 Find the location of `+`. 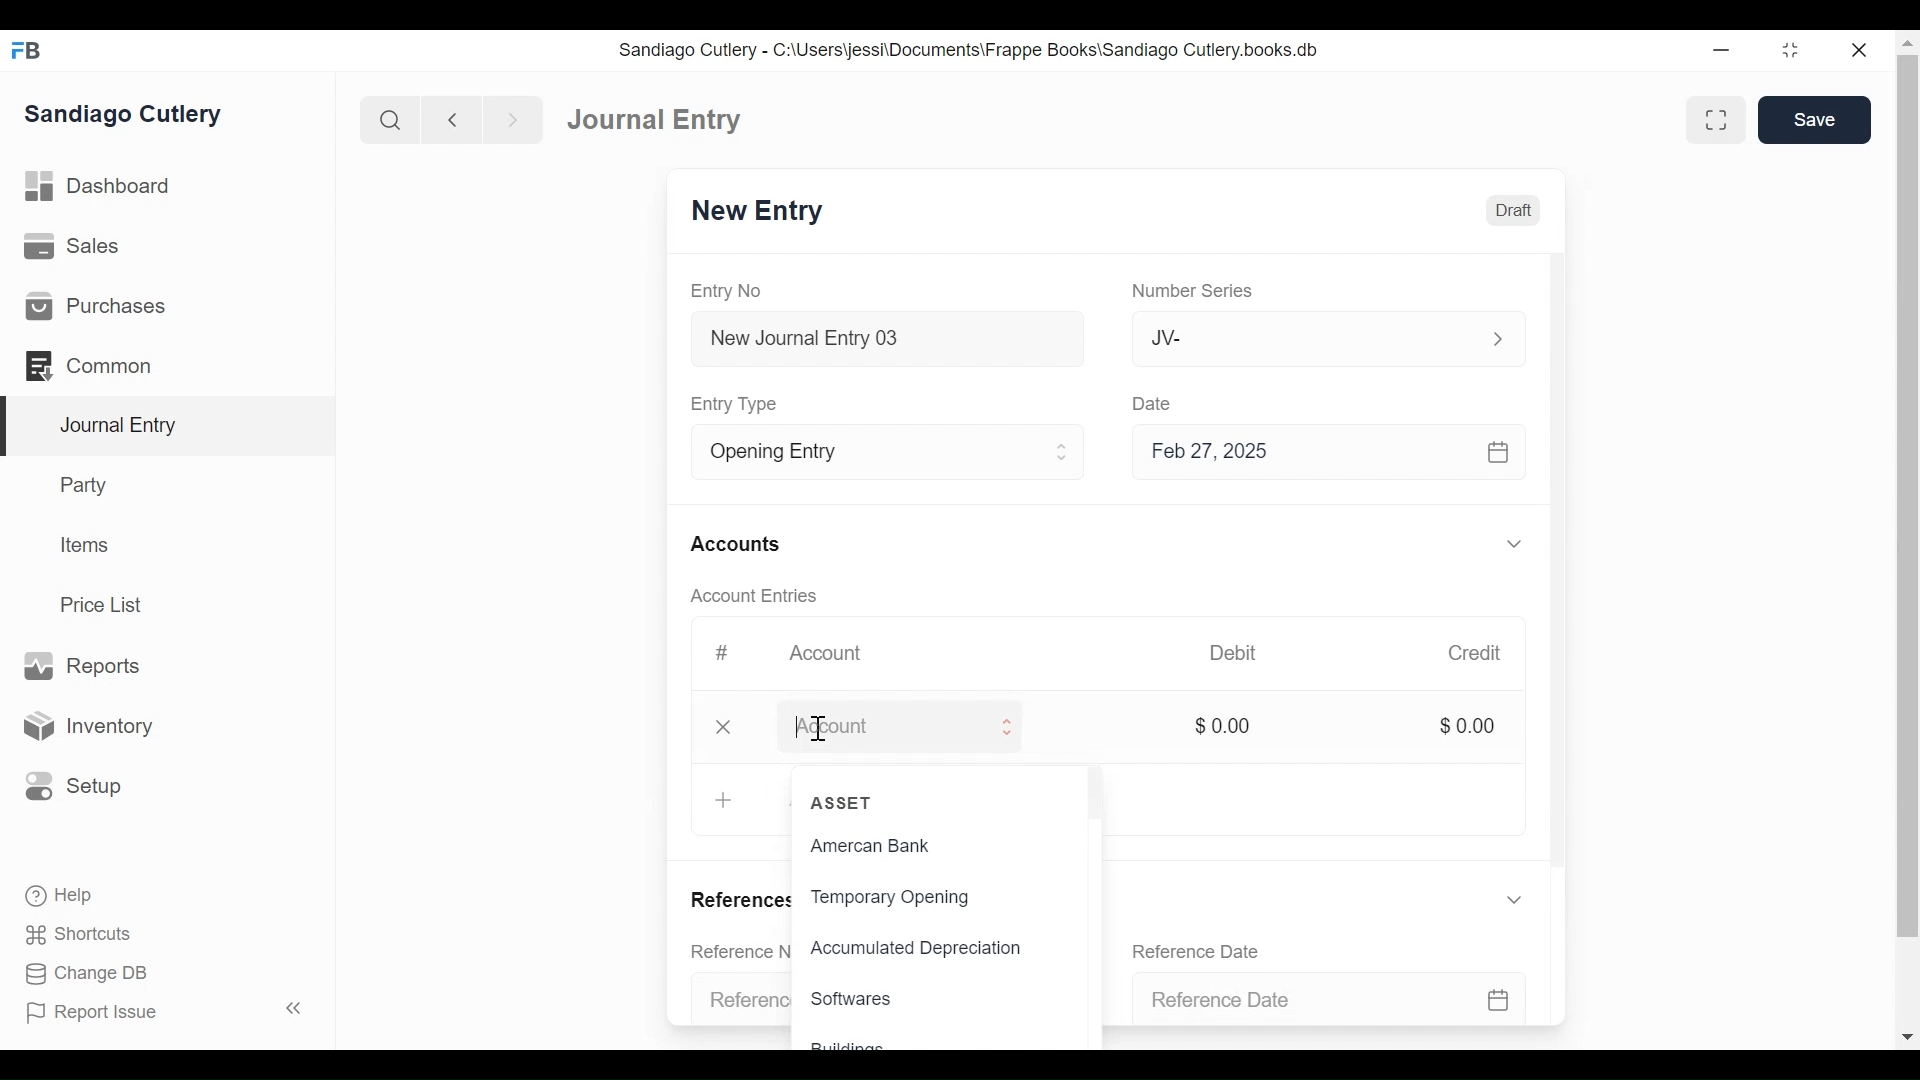

+ is located at coordinates (724, 799).